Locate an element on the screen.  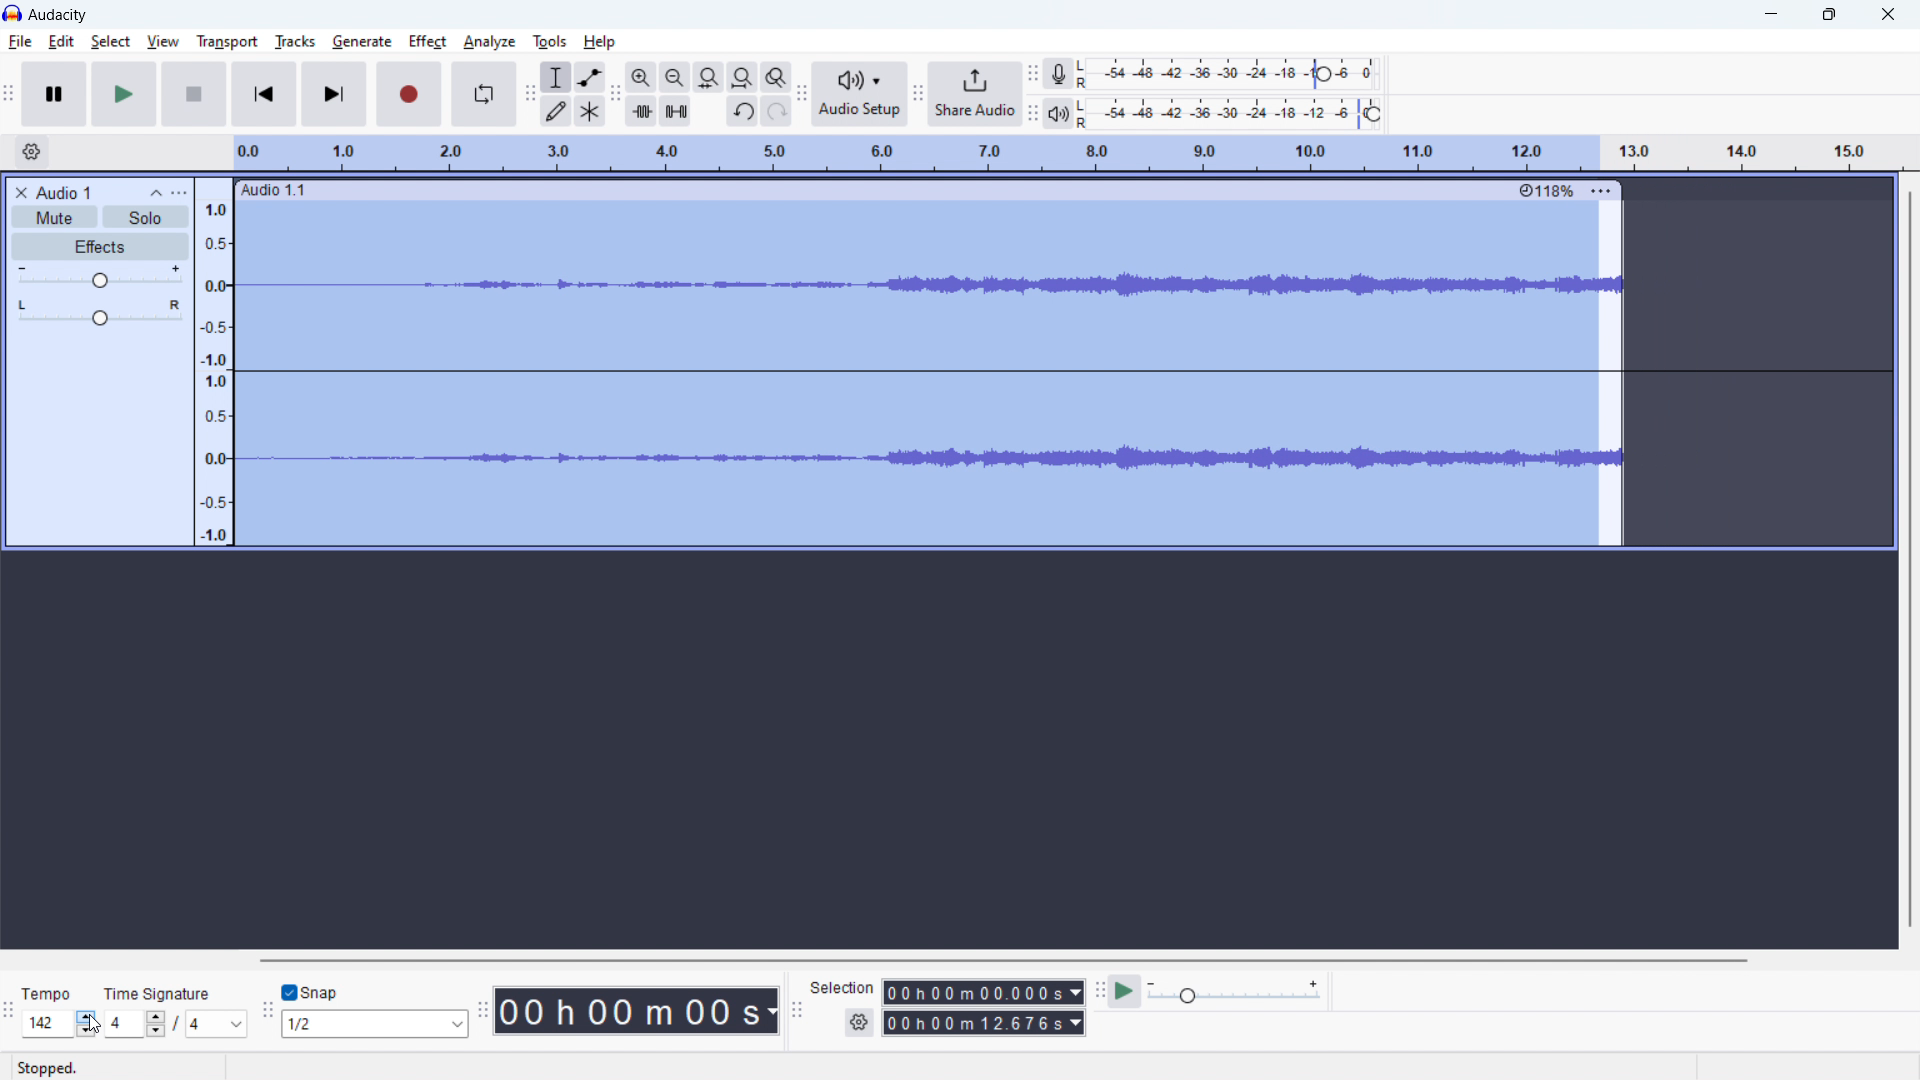
timeline settings is located at coordinates (32, 152).